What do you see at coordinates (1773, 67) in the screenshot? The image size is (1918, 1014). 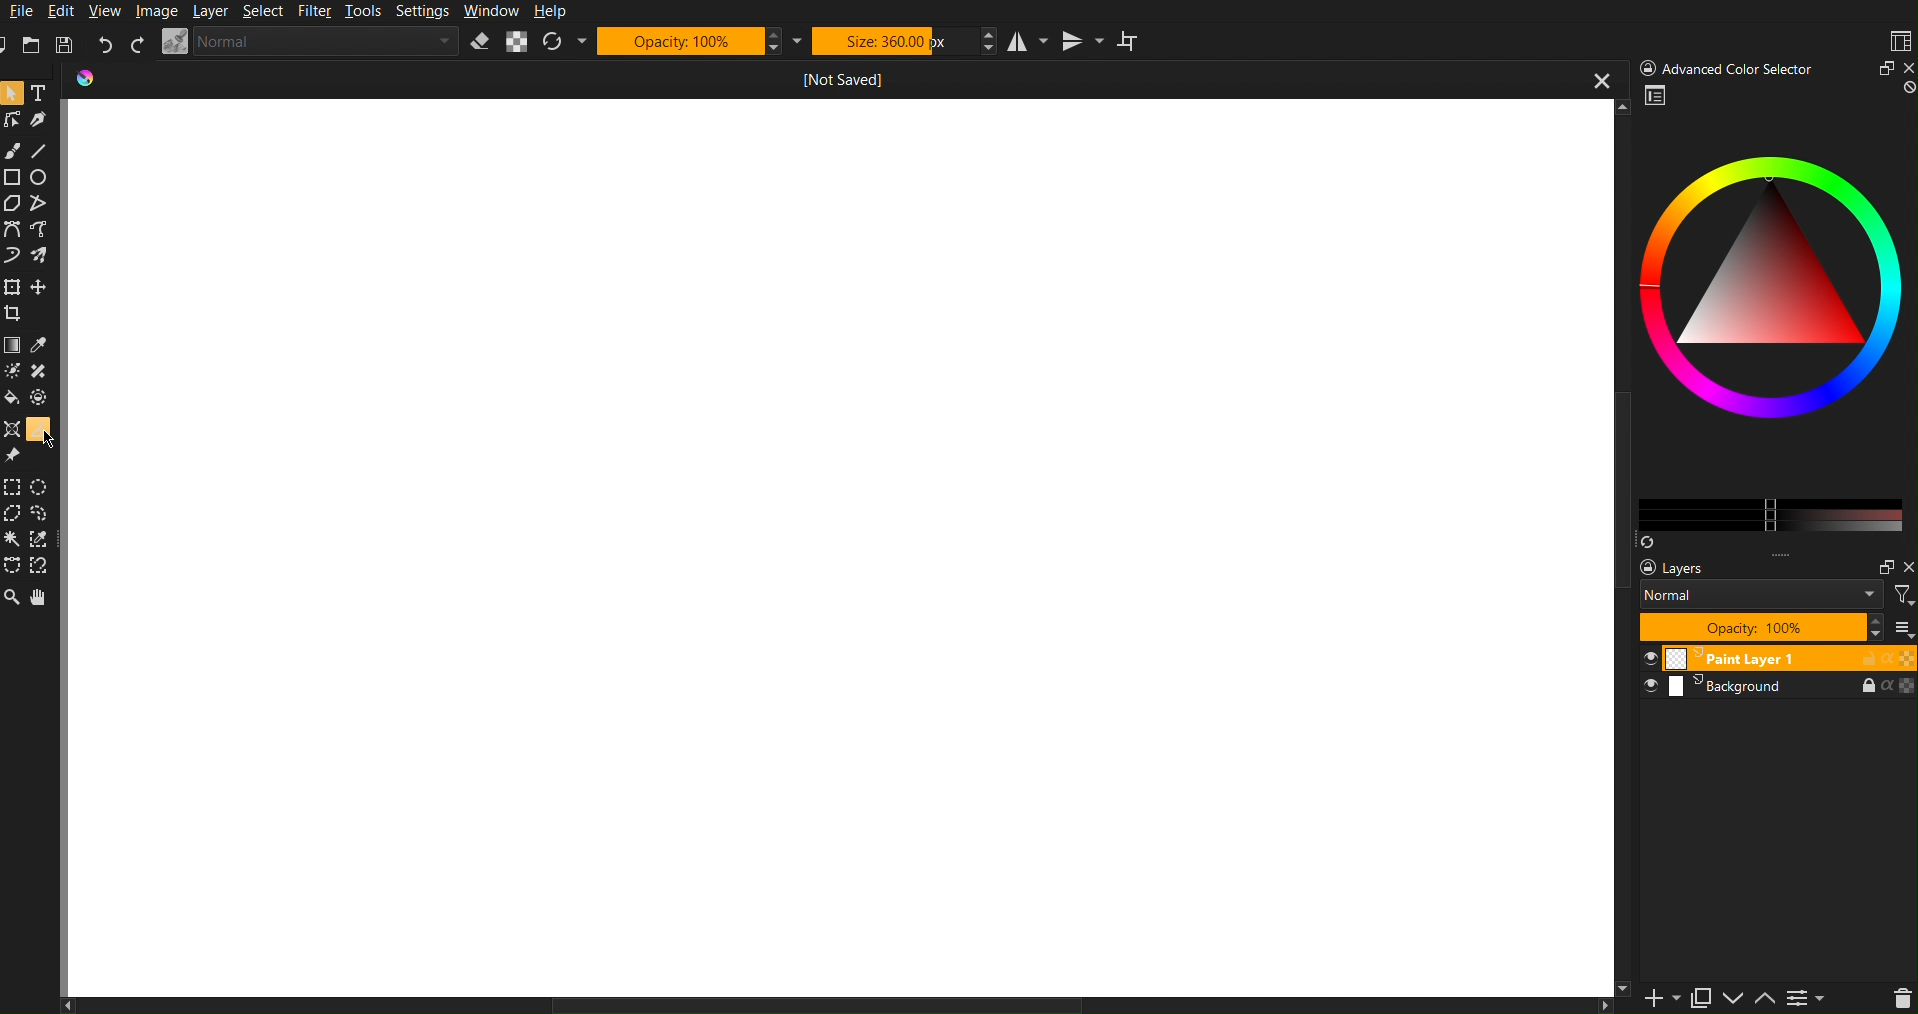 I see `Advanced Color Selector` at bounding box center [1773, 67].